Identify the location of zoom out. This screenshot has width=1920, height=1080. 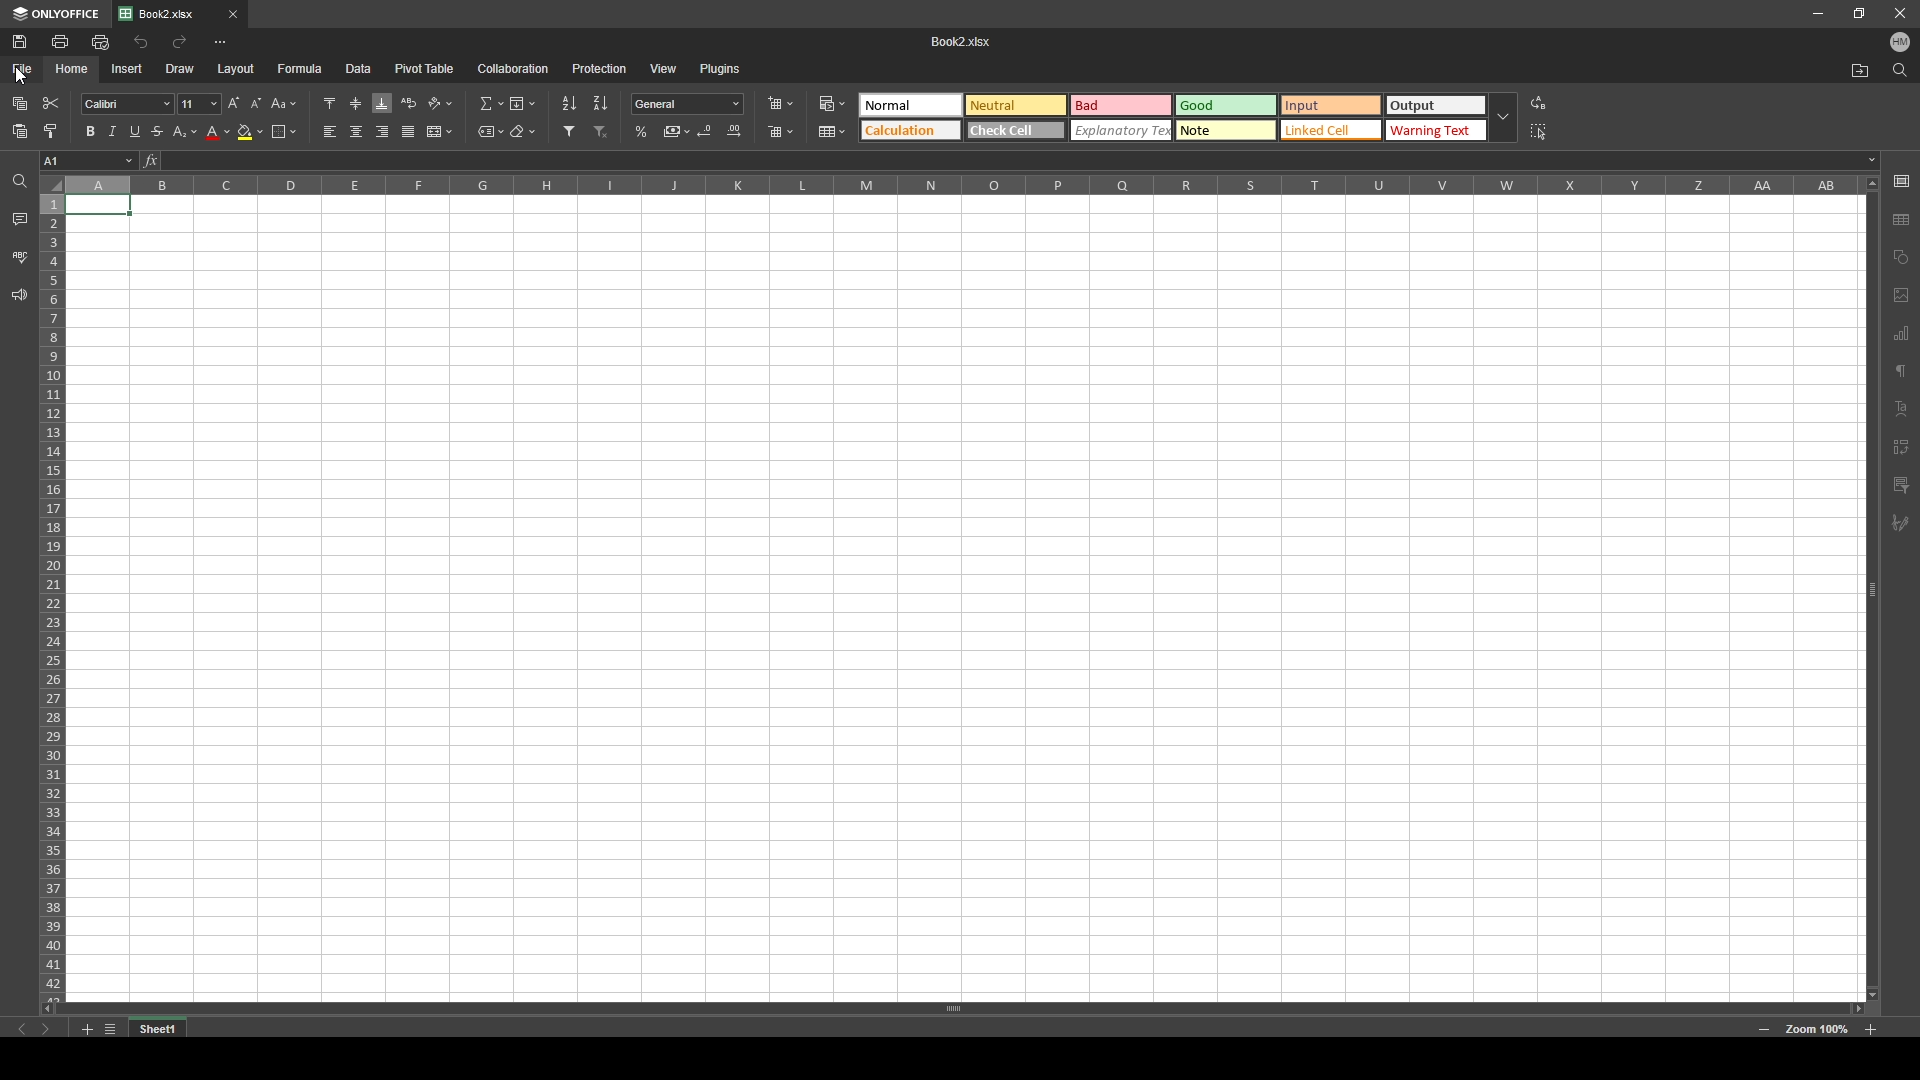
(1764, 1029).